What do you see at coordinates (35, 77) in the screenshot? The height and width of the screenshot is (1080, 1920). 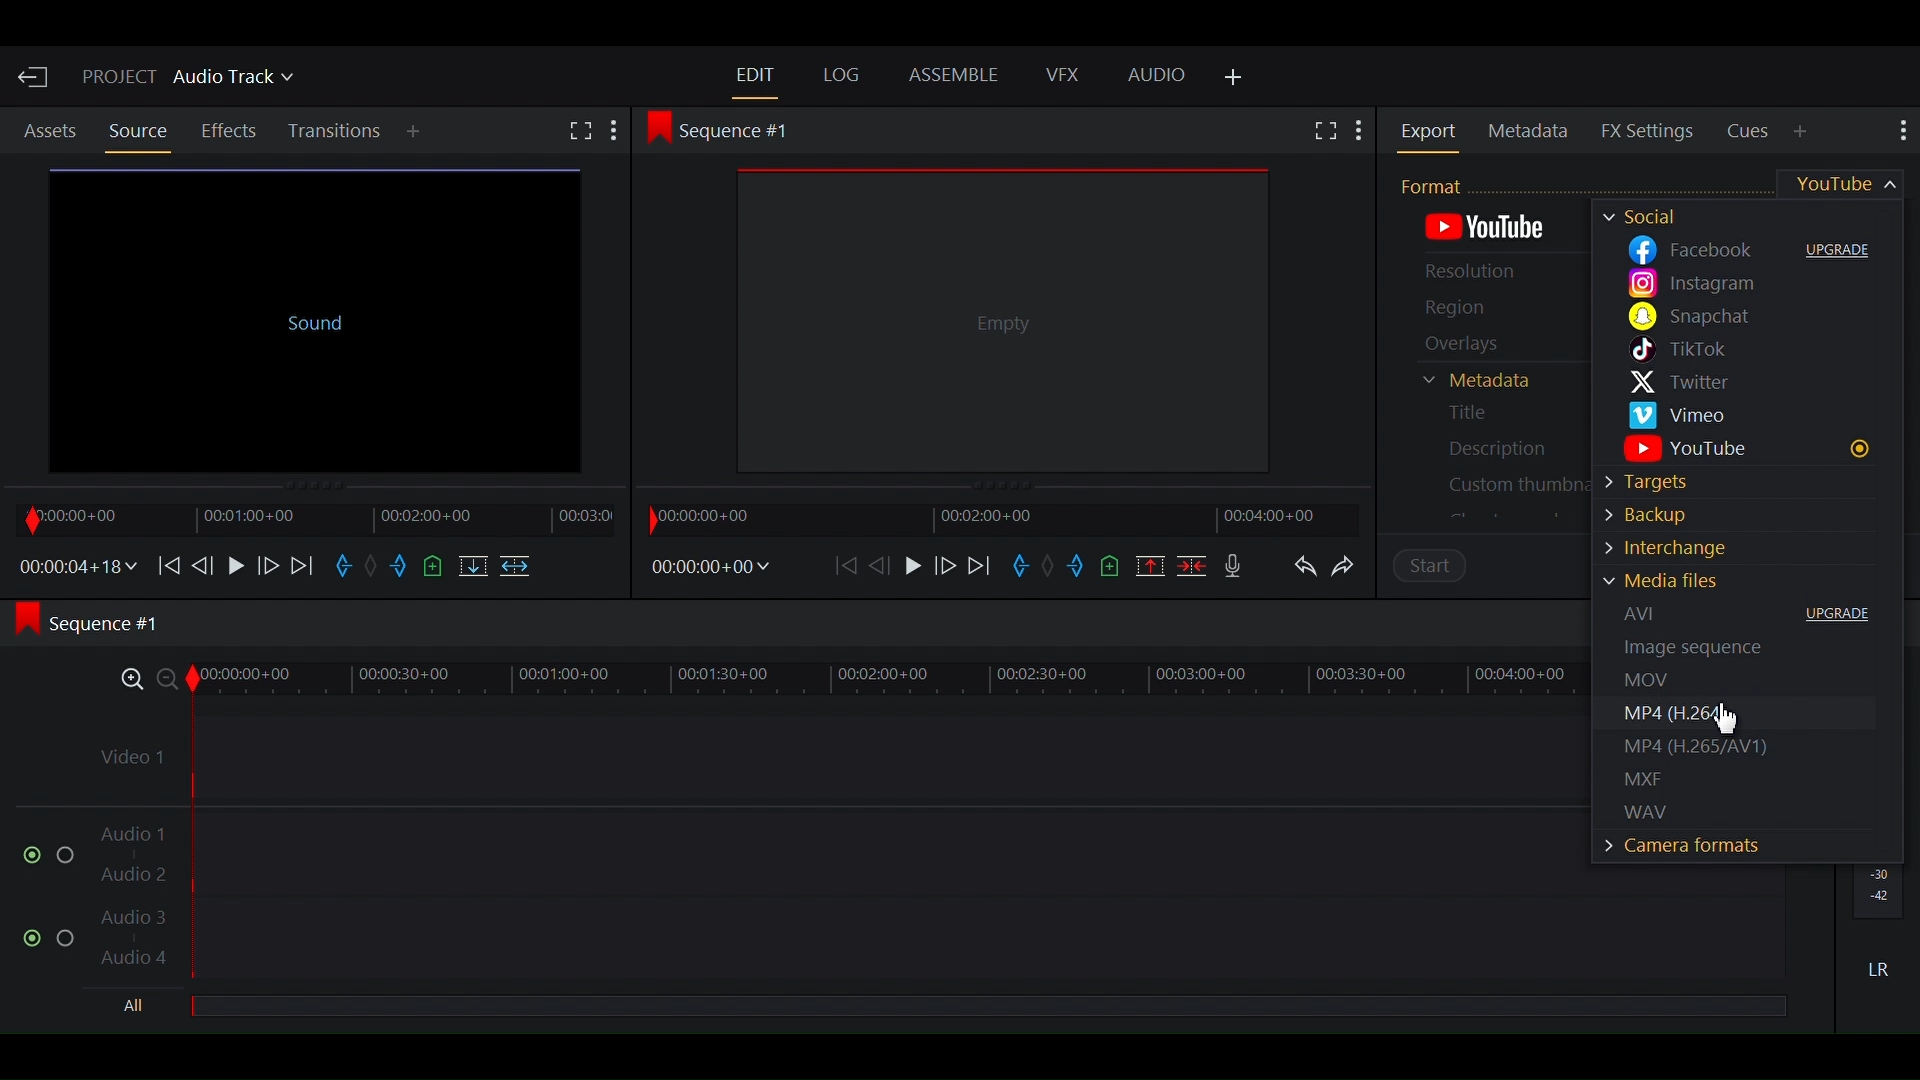 I see `Exit Current Project` at bounding box center [35, 77].